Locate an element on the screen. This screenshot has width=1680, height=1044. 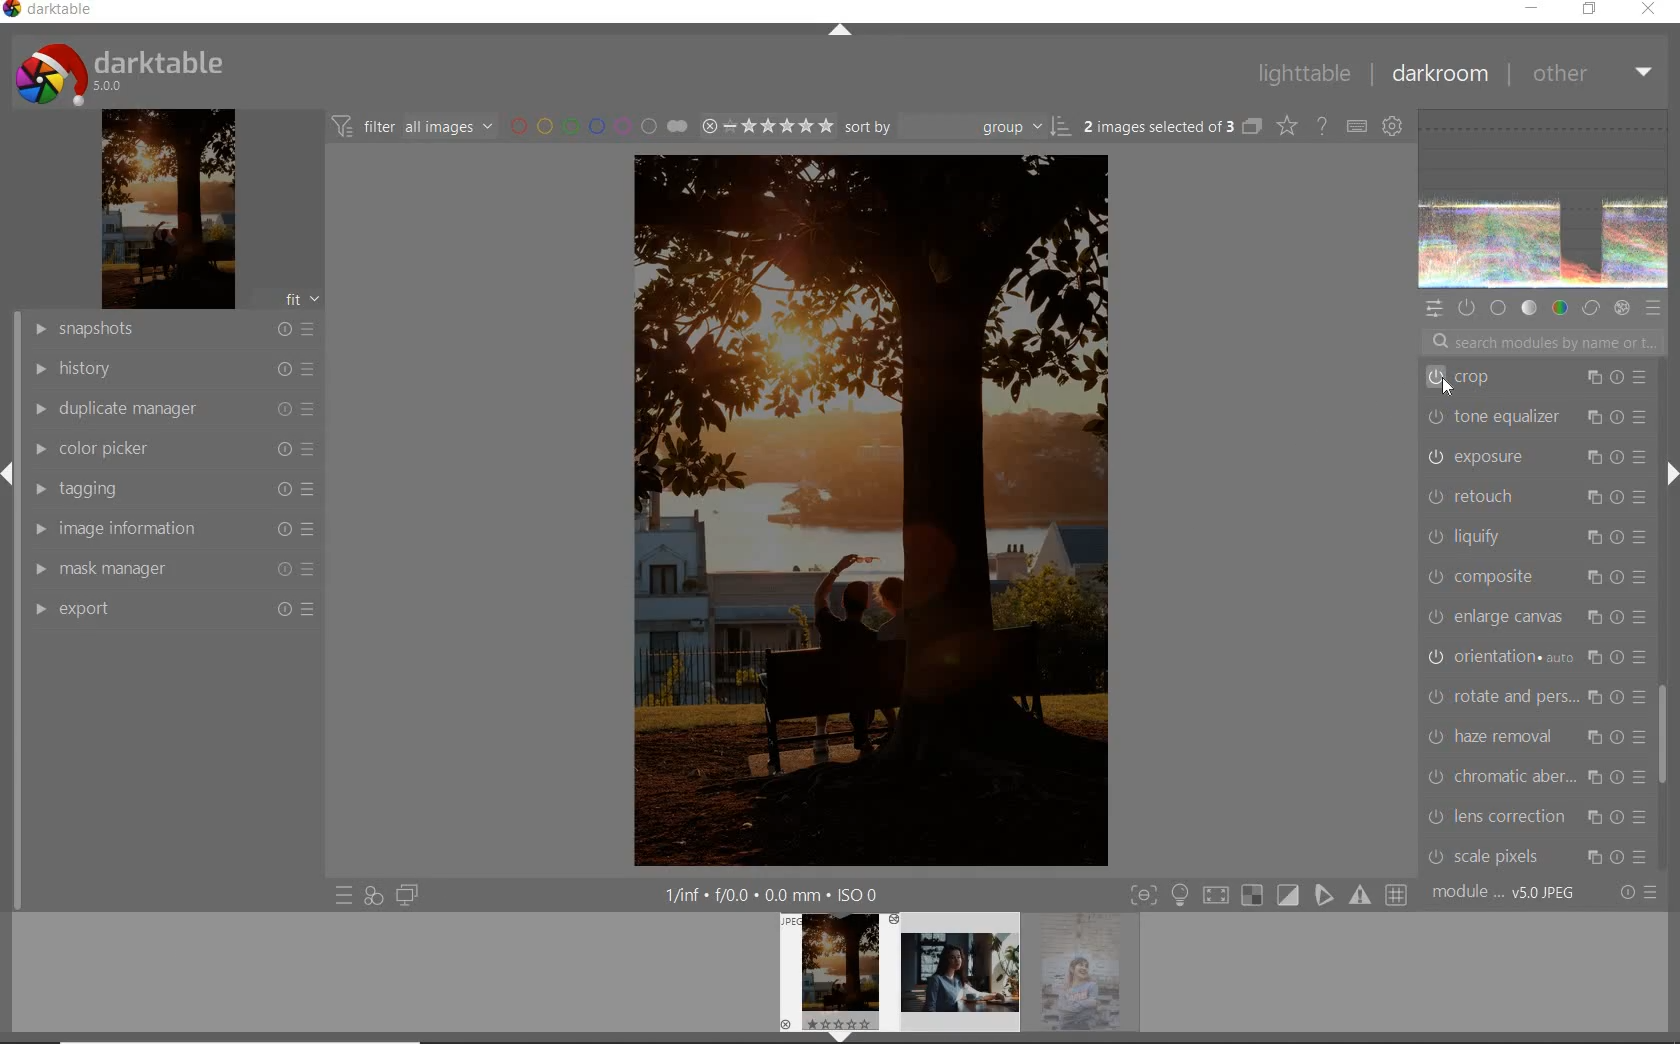
select image range rating is located at coordinates (764, 126).